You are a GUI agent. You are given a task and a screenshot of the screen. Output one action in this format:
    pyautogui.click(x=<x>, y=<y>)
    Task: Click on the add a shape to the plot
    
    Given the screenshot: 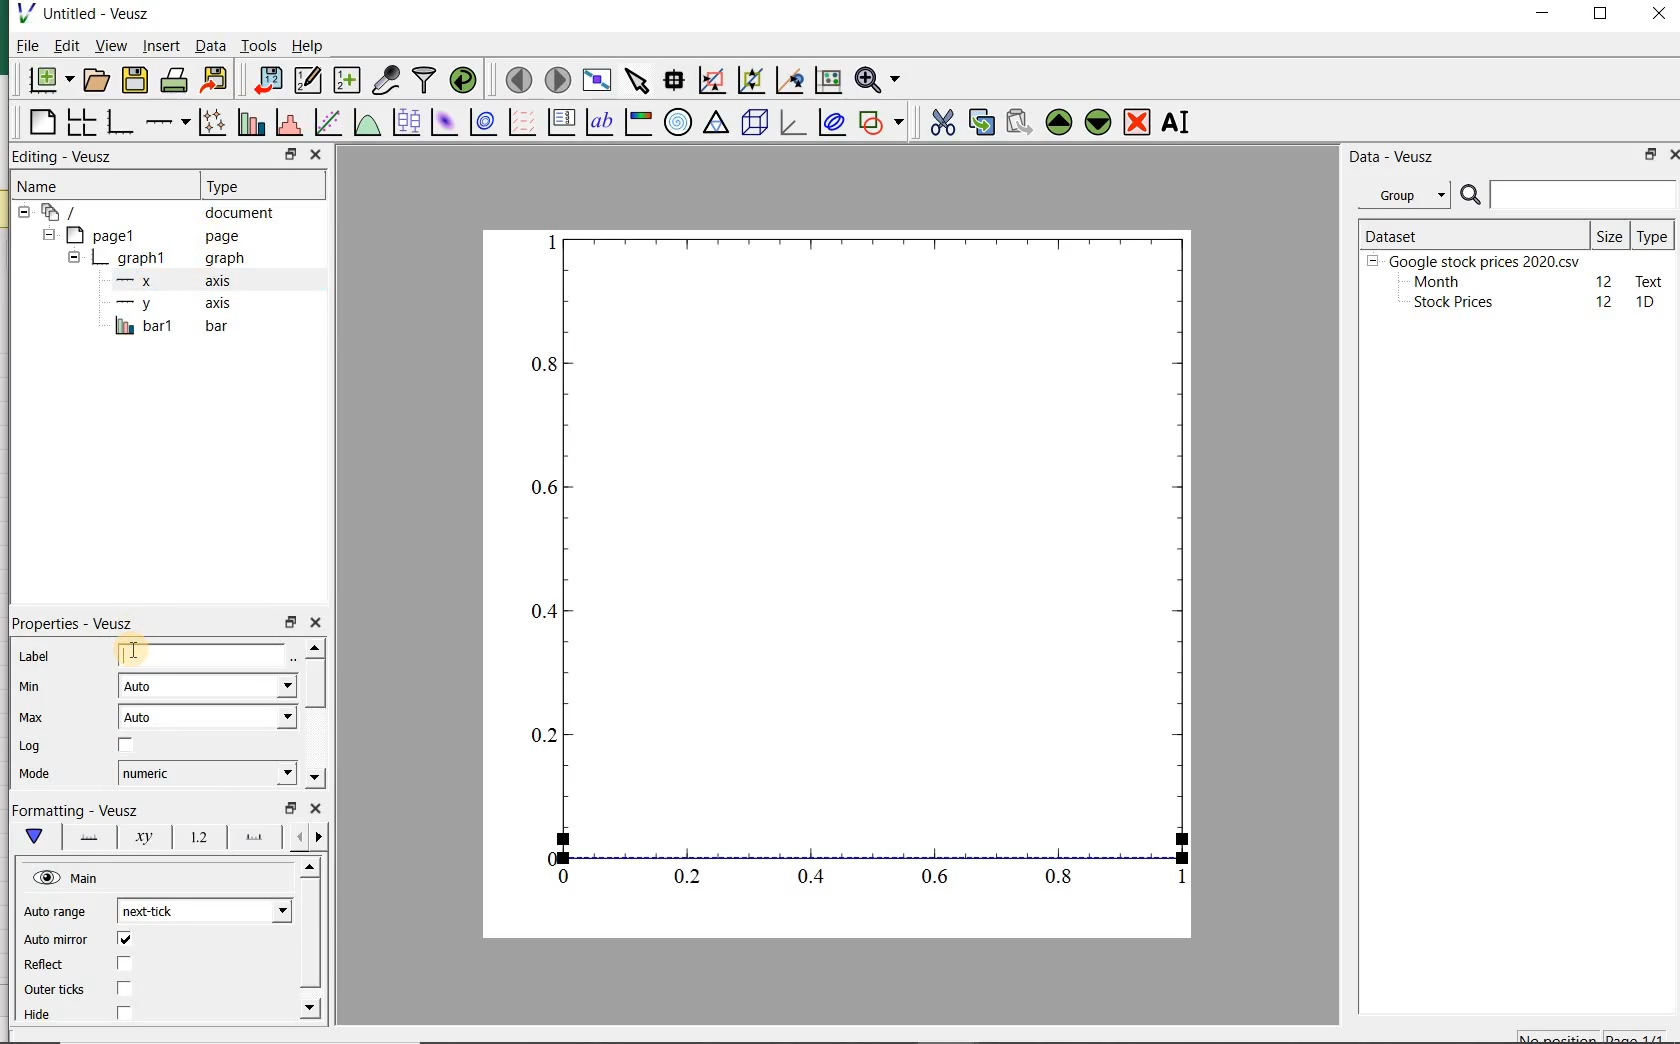 What is the action you would take?
    pyautogui.click(x=882, y=123)
    